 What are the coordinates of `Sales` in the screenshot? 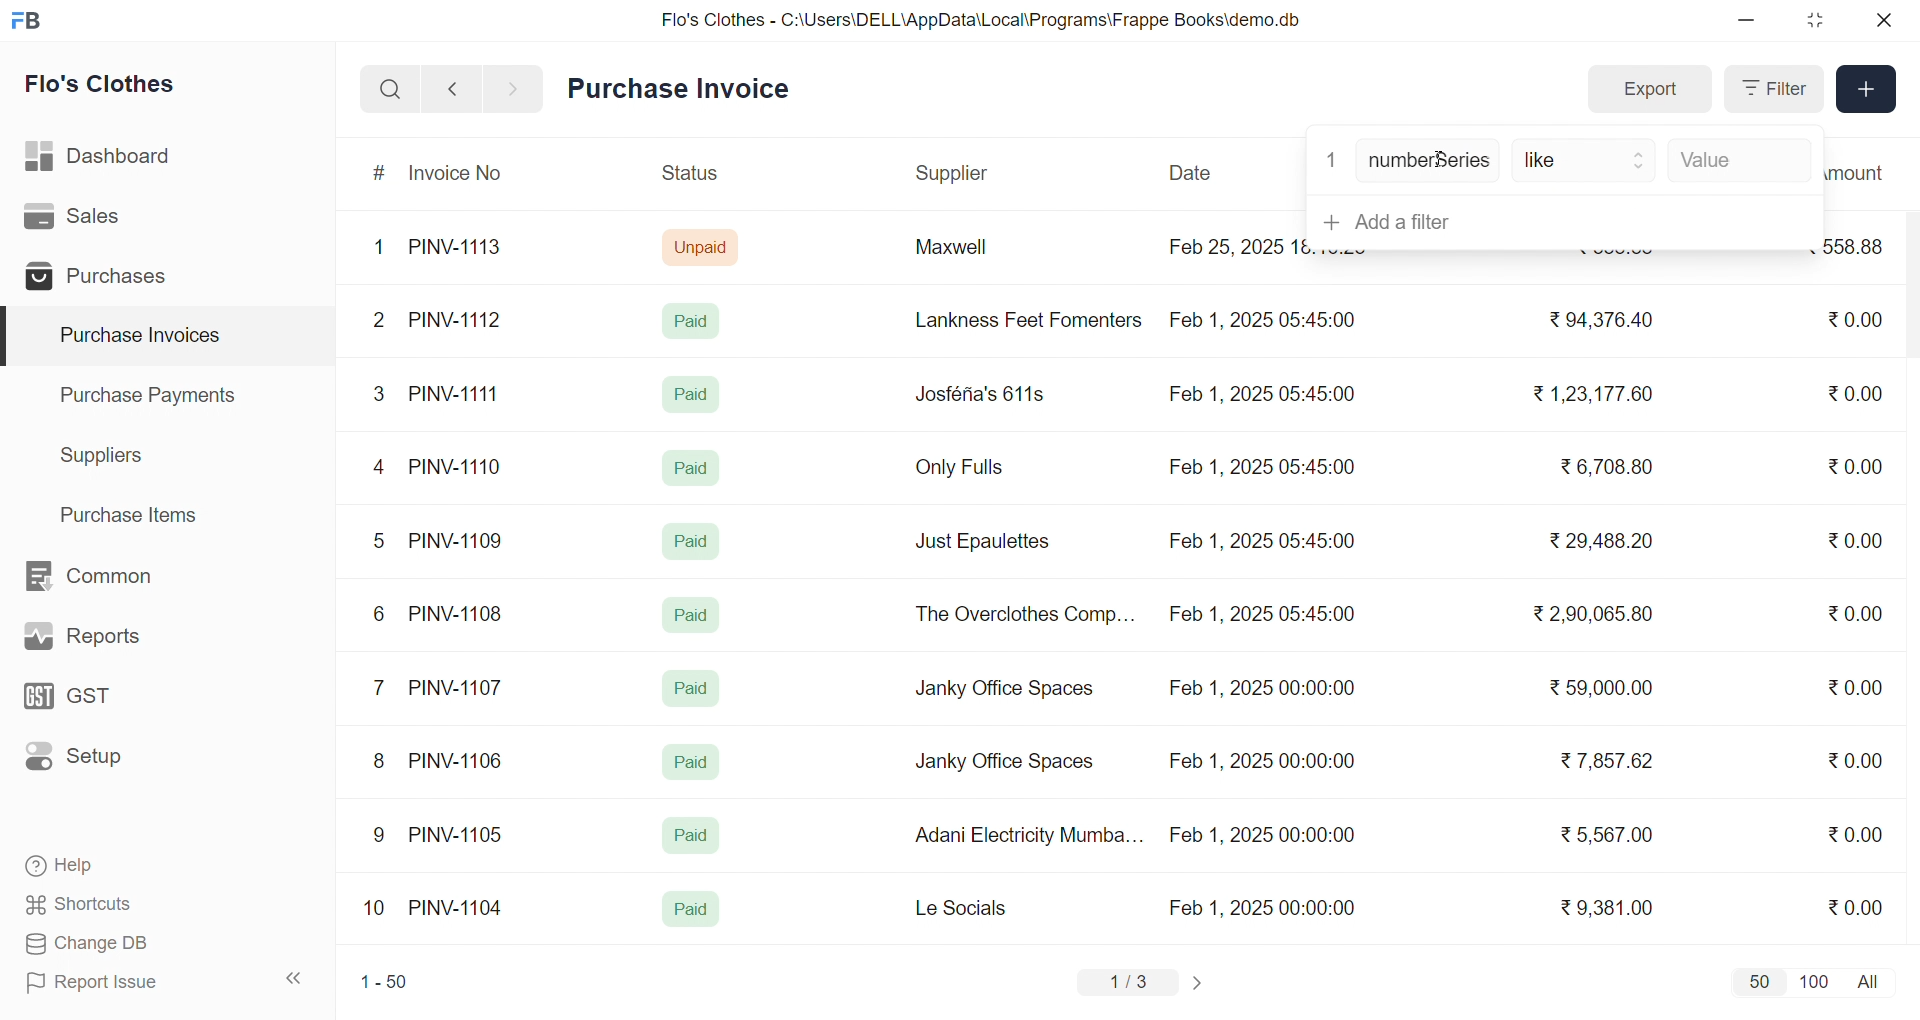 It's located at (103, 220).